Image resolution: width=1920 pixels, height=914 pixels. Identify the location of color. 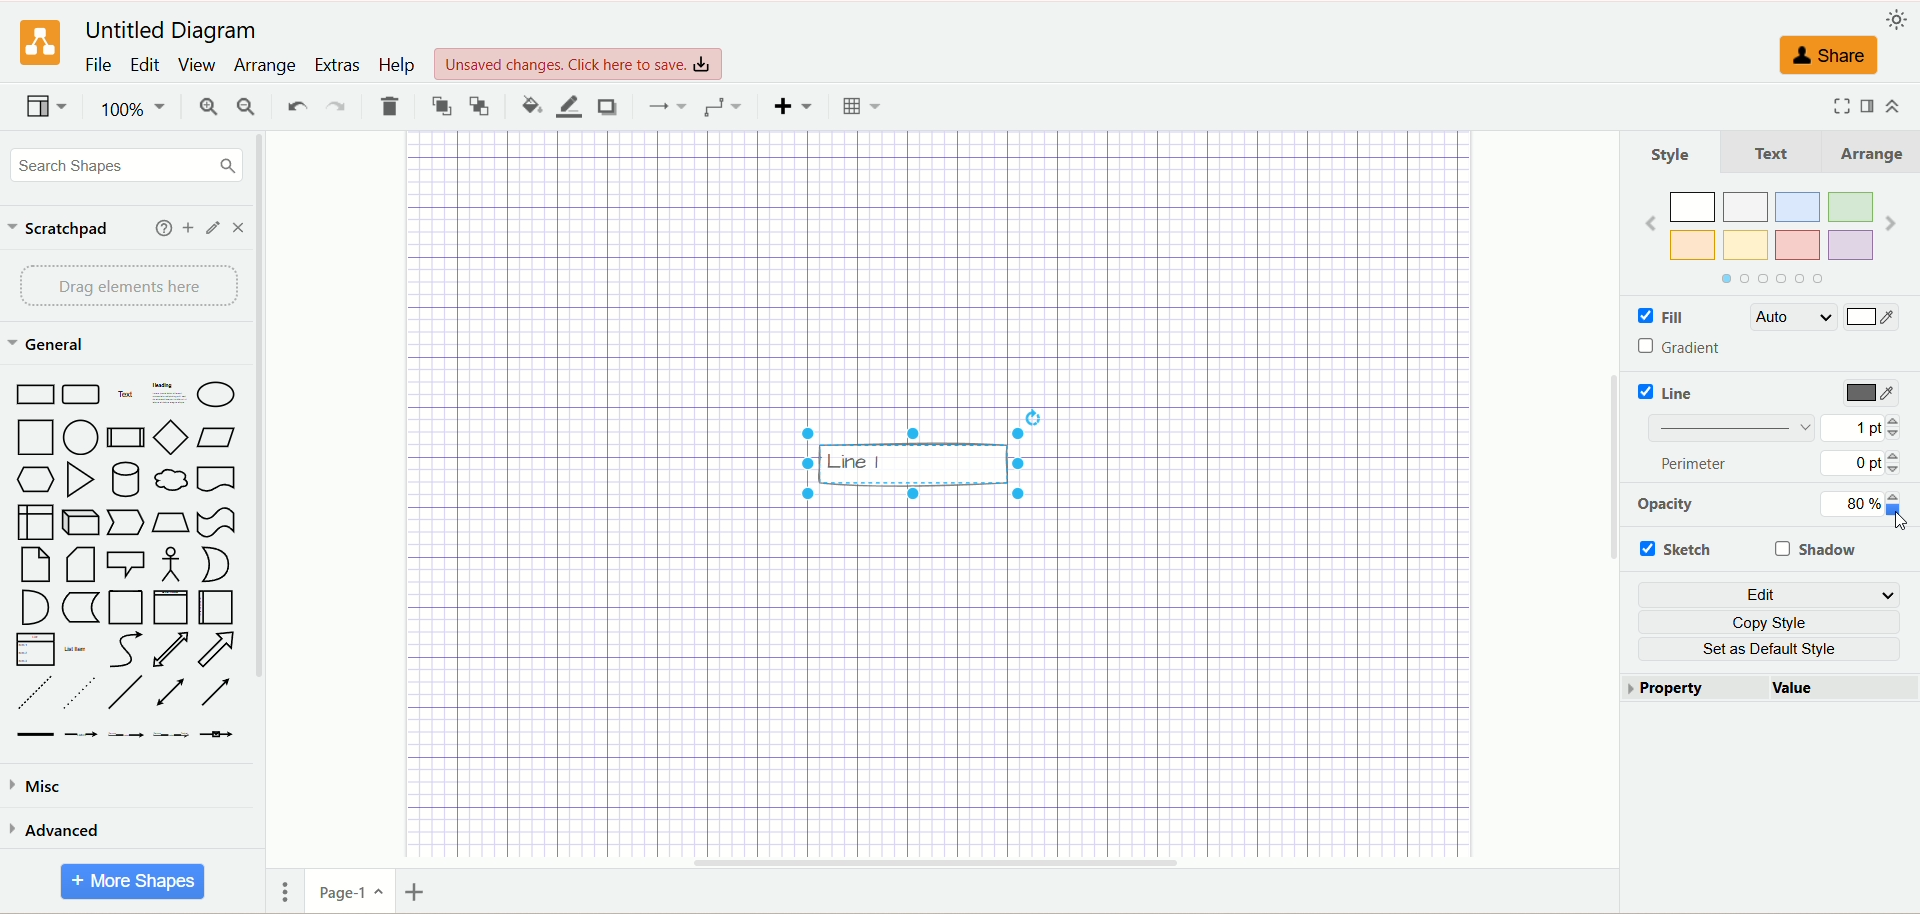
(1873, 394).